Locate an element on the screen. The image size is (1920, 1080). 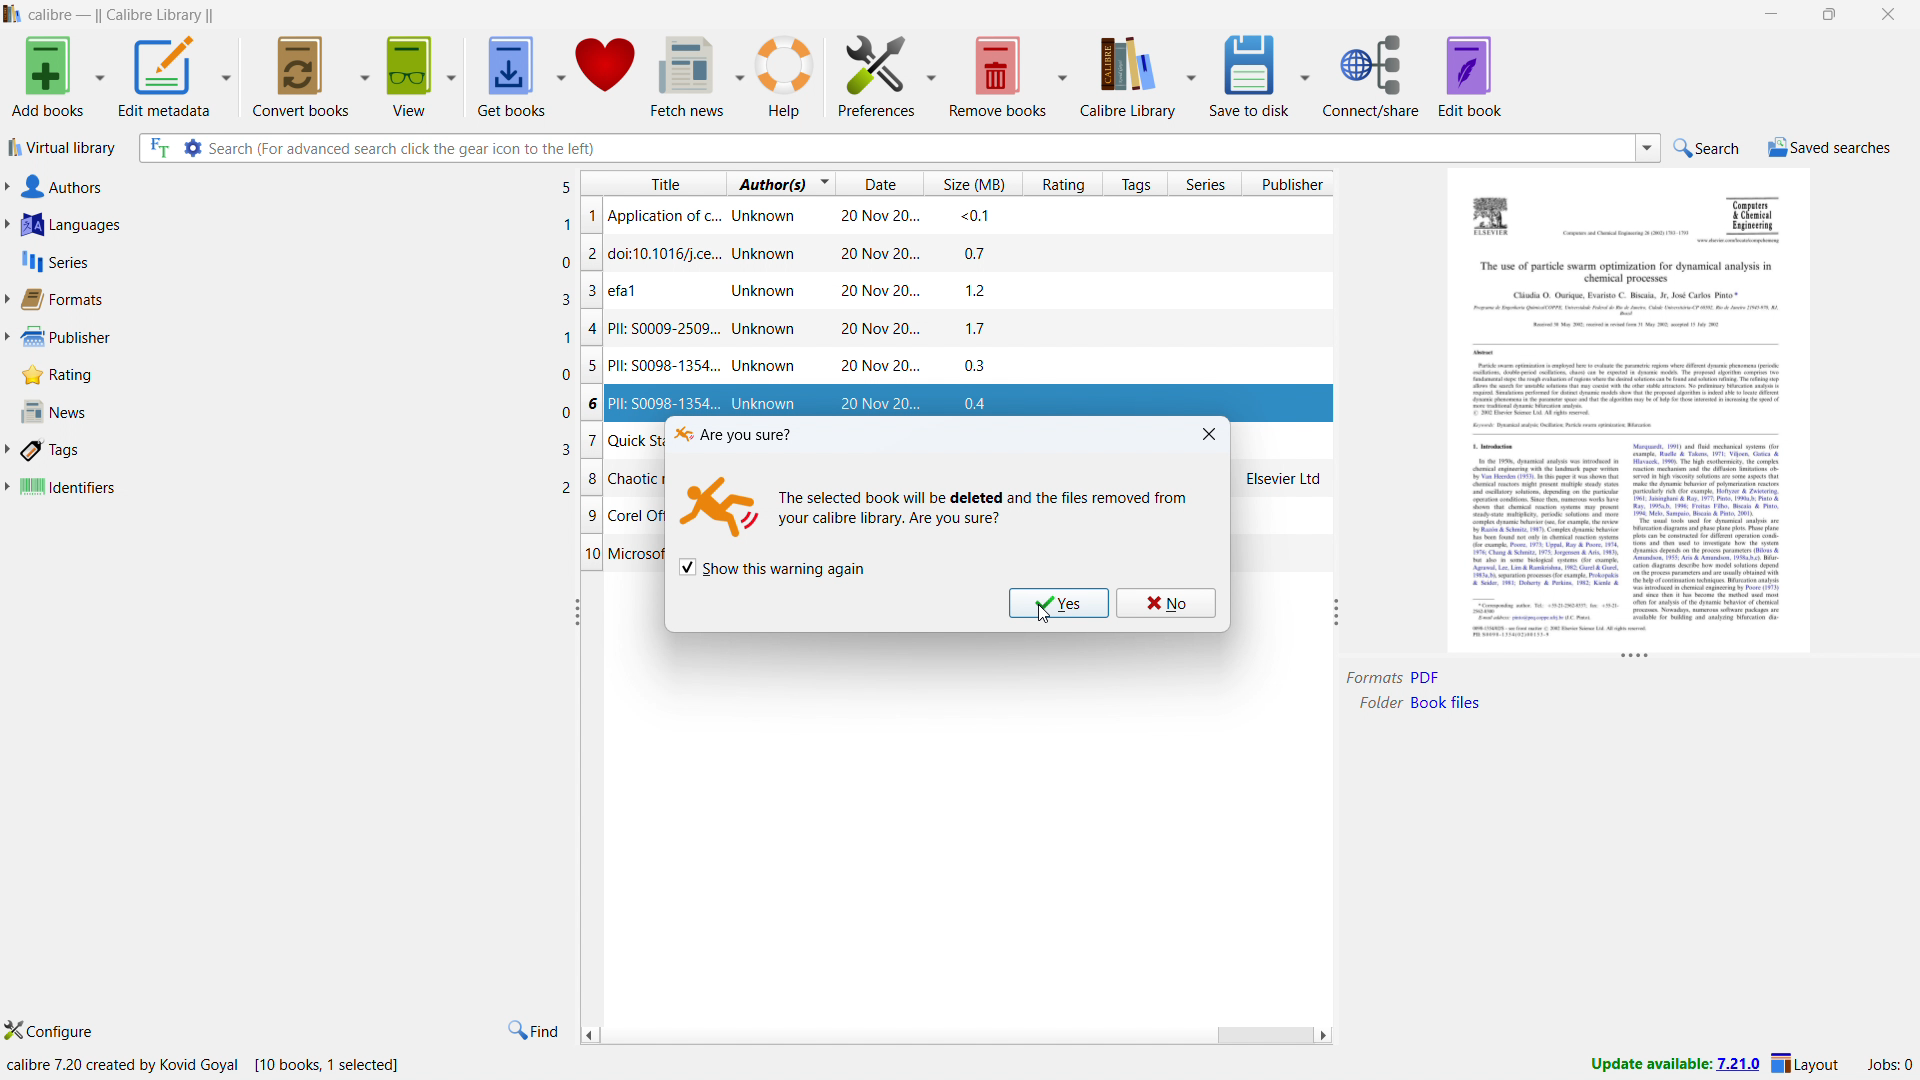
view is located at coordinates (411, 74).